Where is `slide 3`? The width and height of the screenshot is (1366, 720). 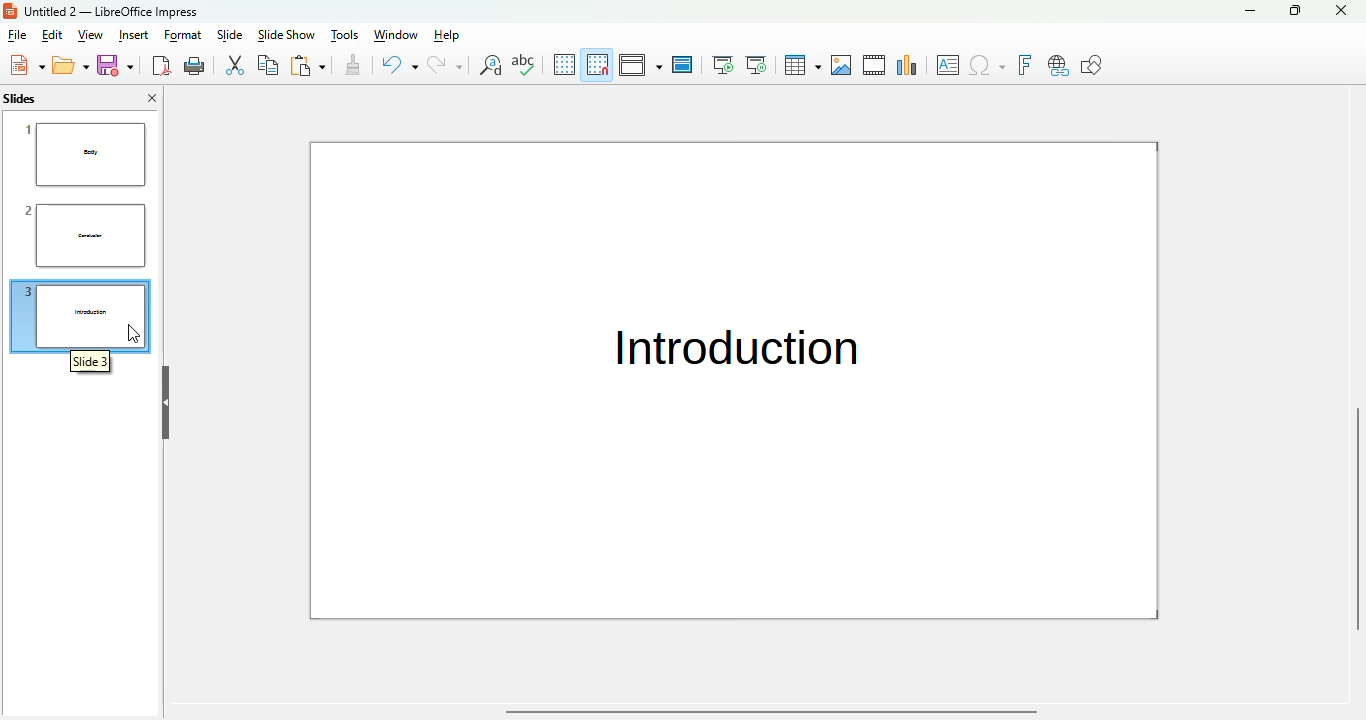 slide 3 is located at coordinates (90, 364).